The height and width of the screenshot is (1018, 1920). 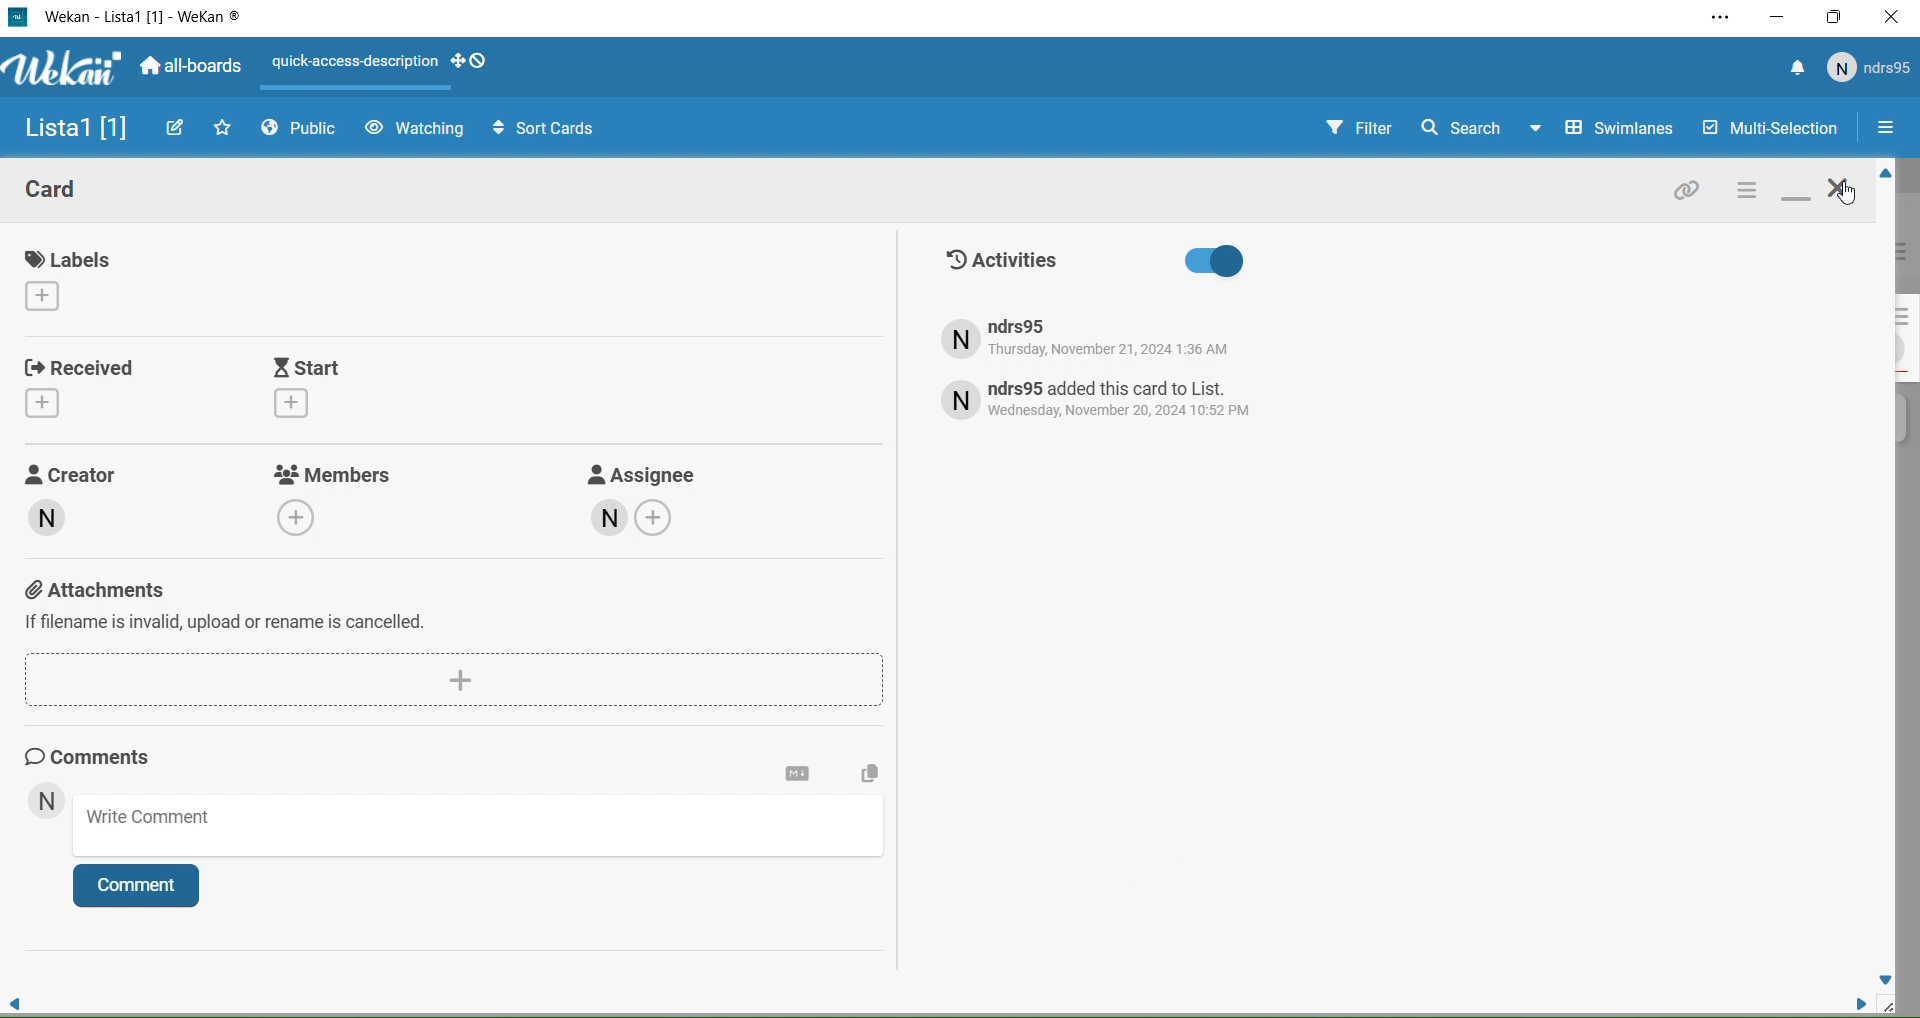 What do you see at coordinates (145, 890) in the screenshot?
I see `Coment` at bounding box center [145, 890].